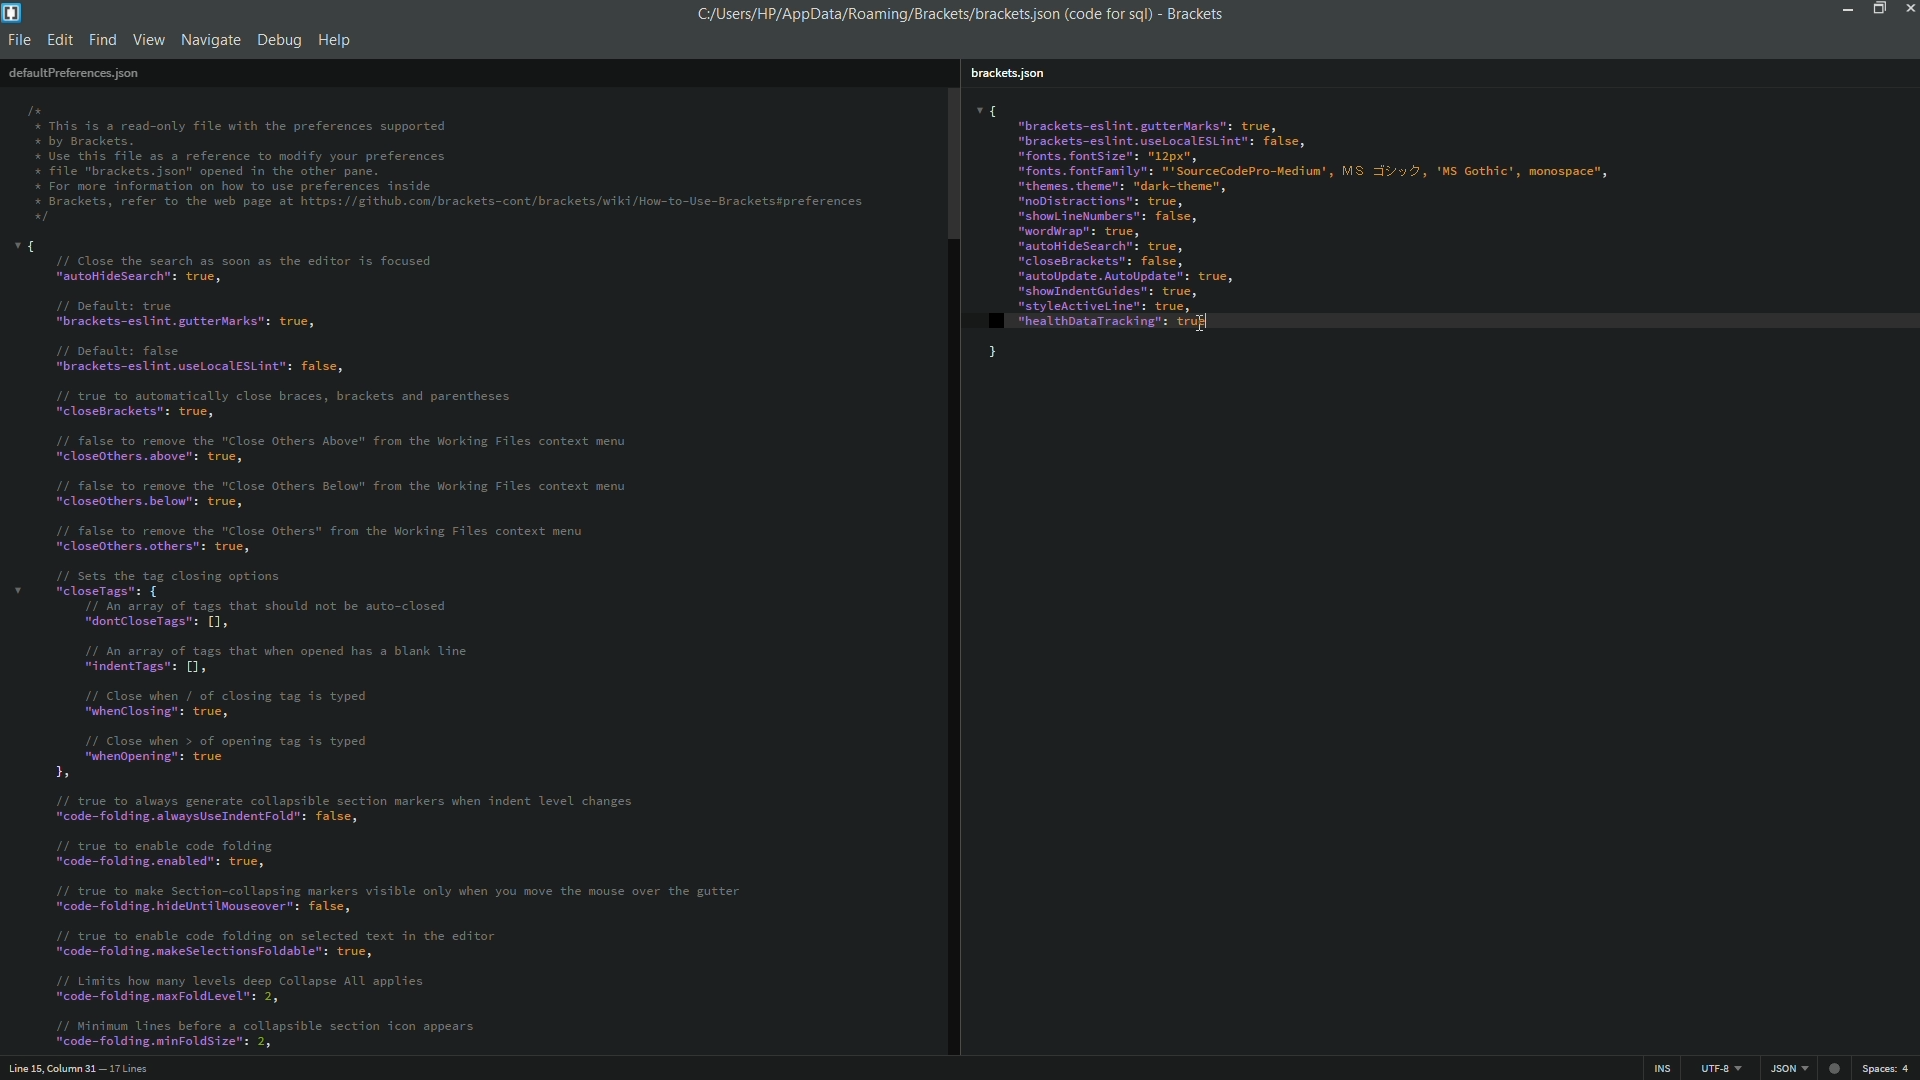 The image size is (1920, 1080). Describe the element at coordinates (211, 40) in the screenshot. I see `Navigate menu` at that location.